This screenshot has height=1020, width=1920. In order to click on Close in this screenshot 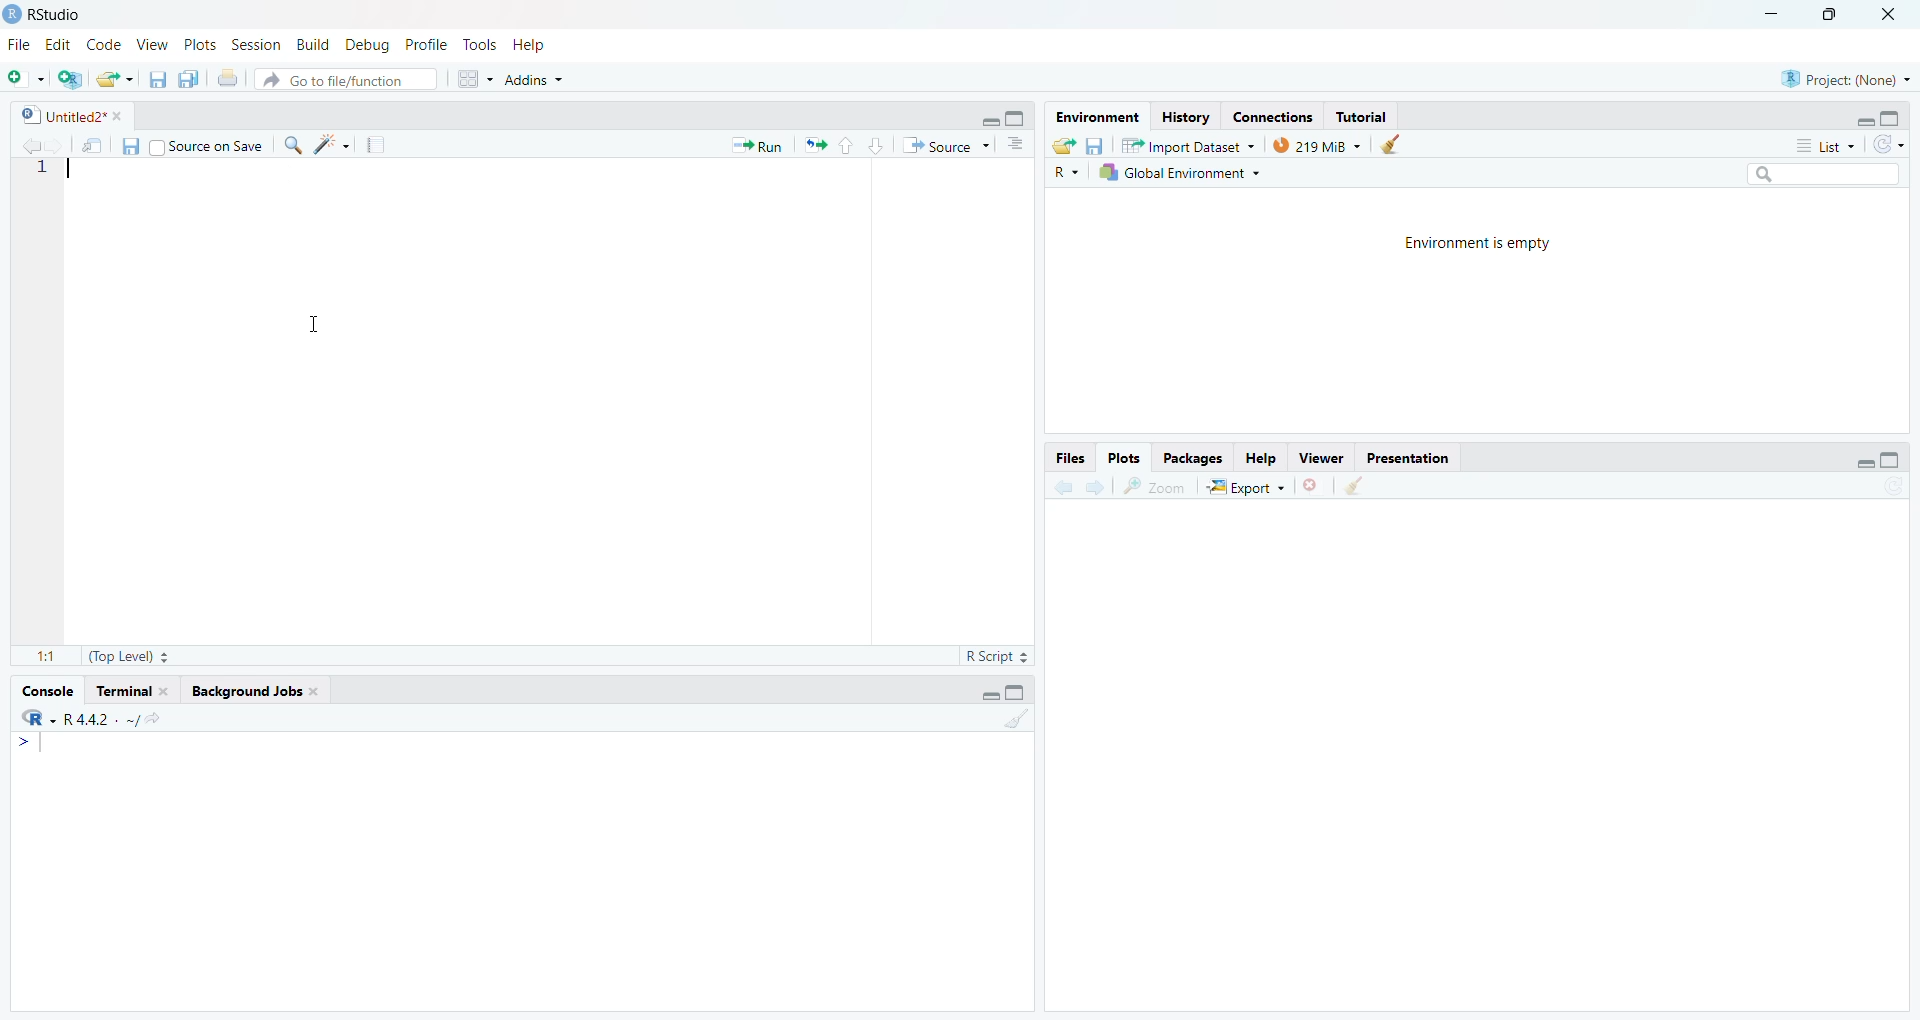, I will do `click(1892, 16)`.